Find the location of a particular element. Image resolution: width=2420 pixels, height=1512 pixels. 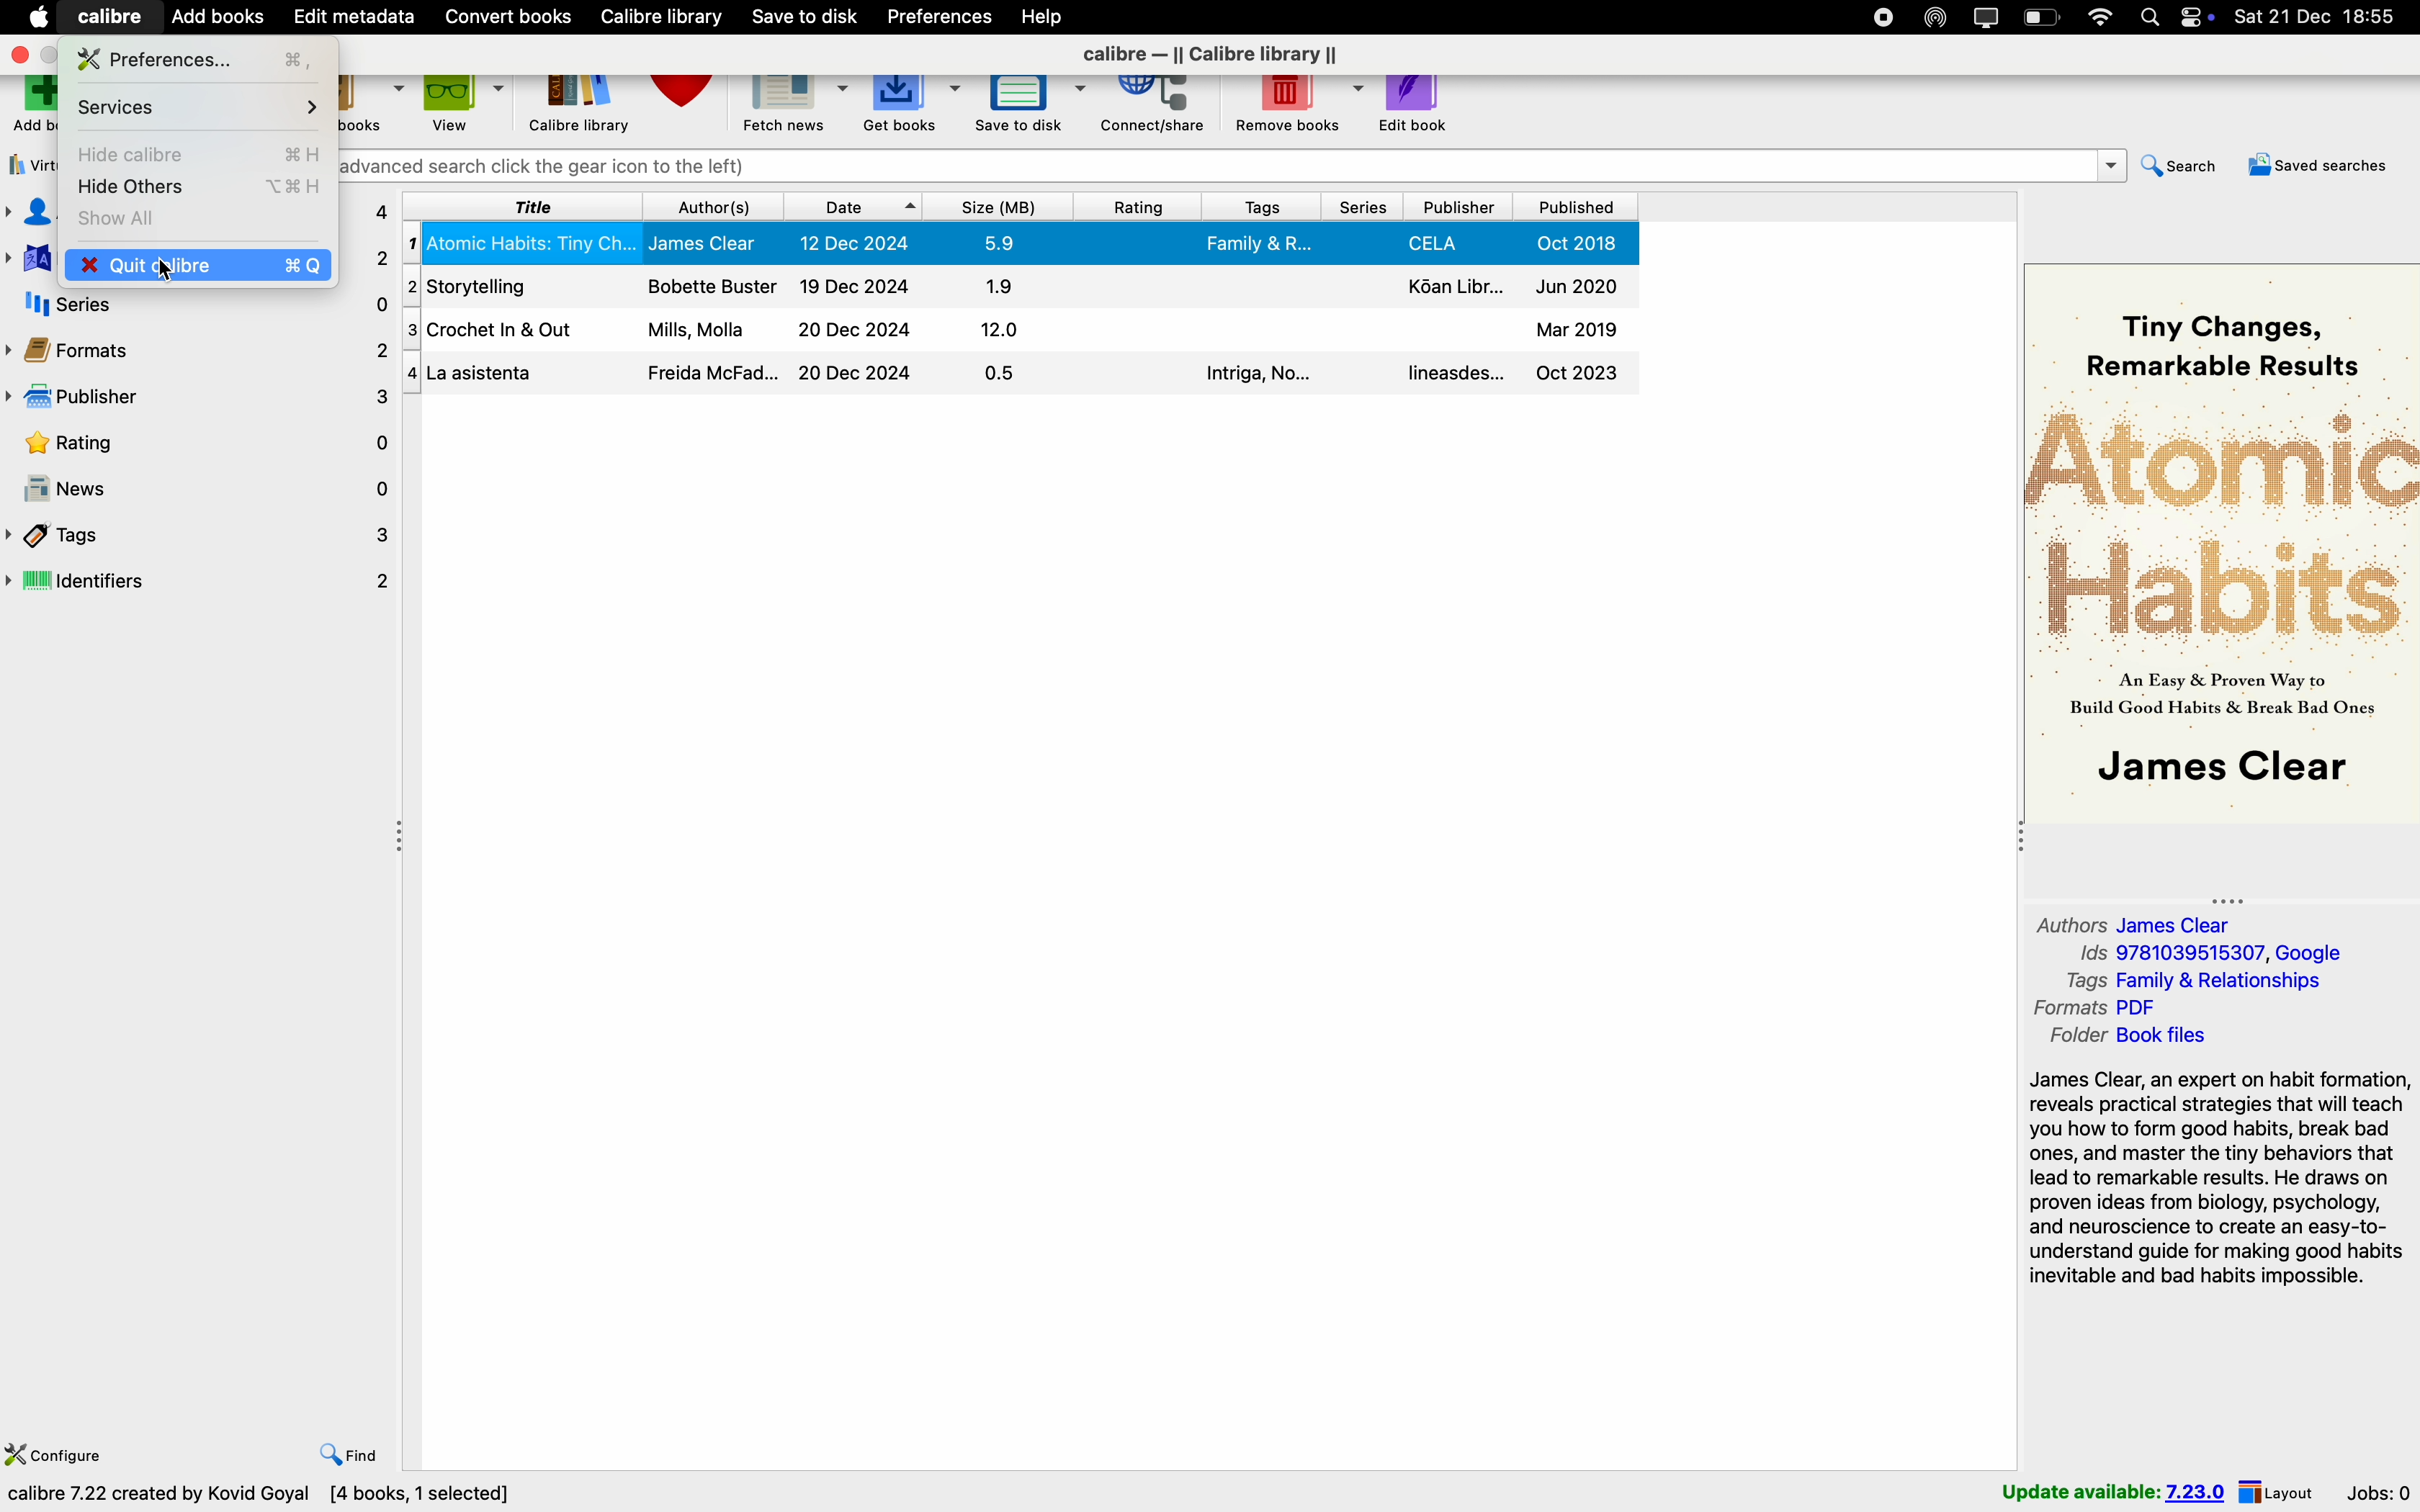

add books is located at coordinates (219, 15).